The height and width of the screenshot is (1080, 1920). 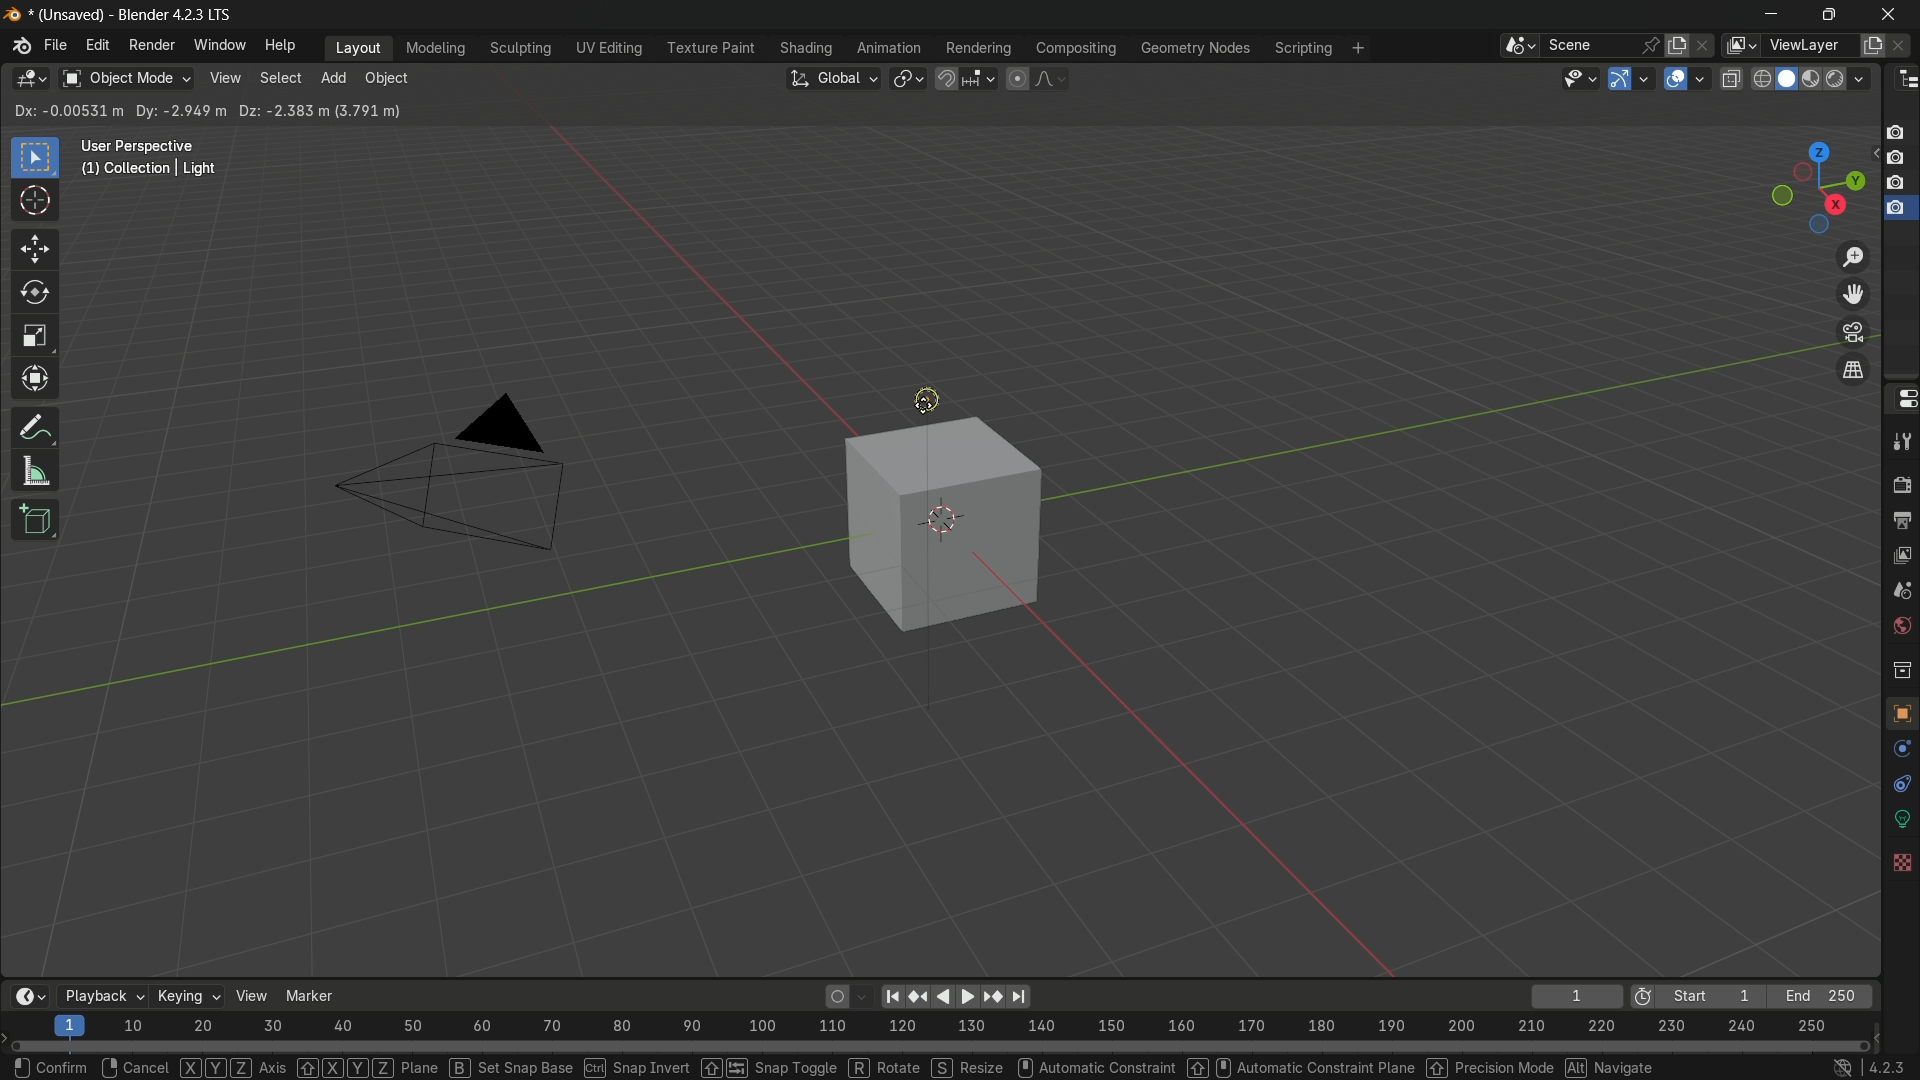 What do you see at coordinates (125, 14) in the screenshot?
I see `(unsaved) - blender 4.2.3 lts` at bounding box center [125, 14].